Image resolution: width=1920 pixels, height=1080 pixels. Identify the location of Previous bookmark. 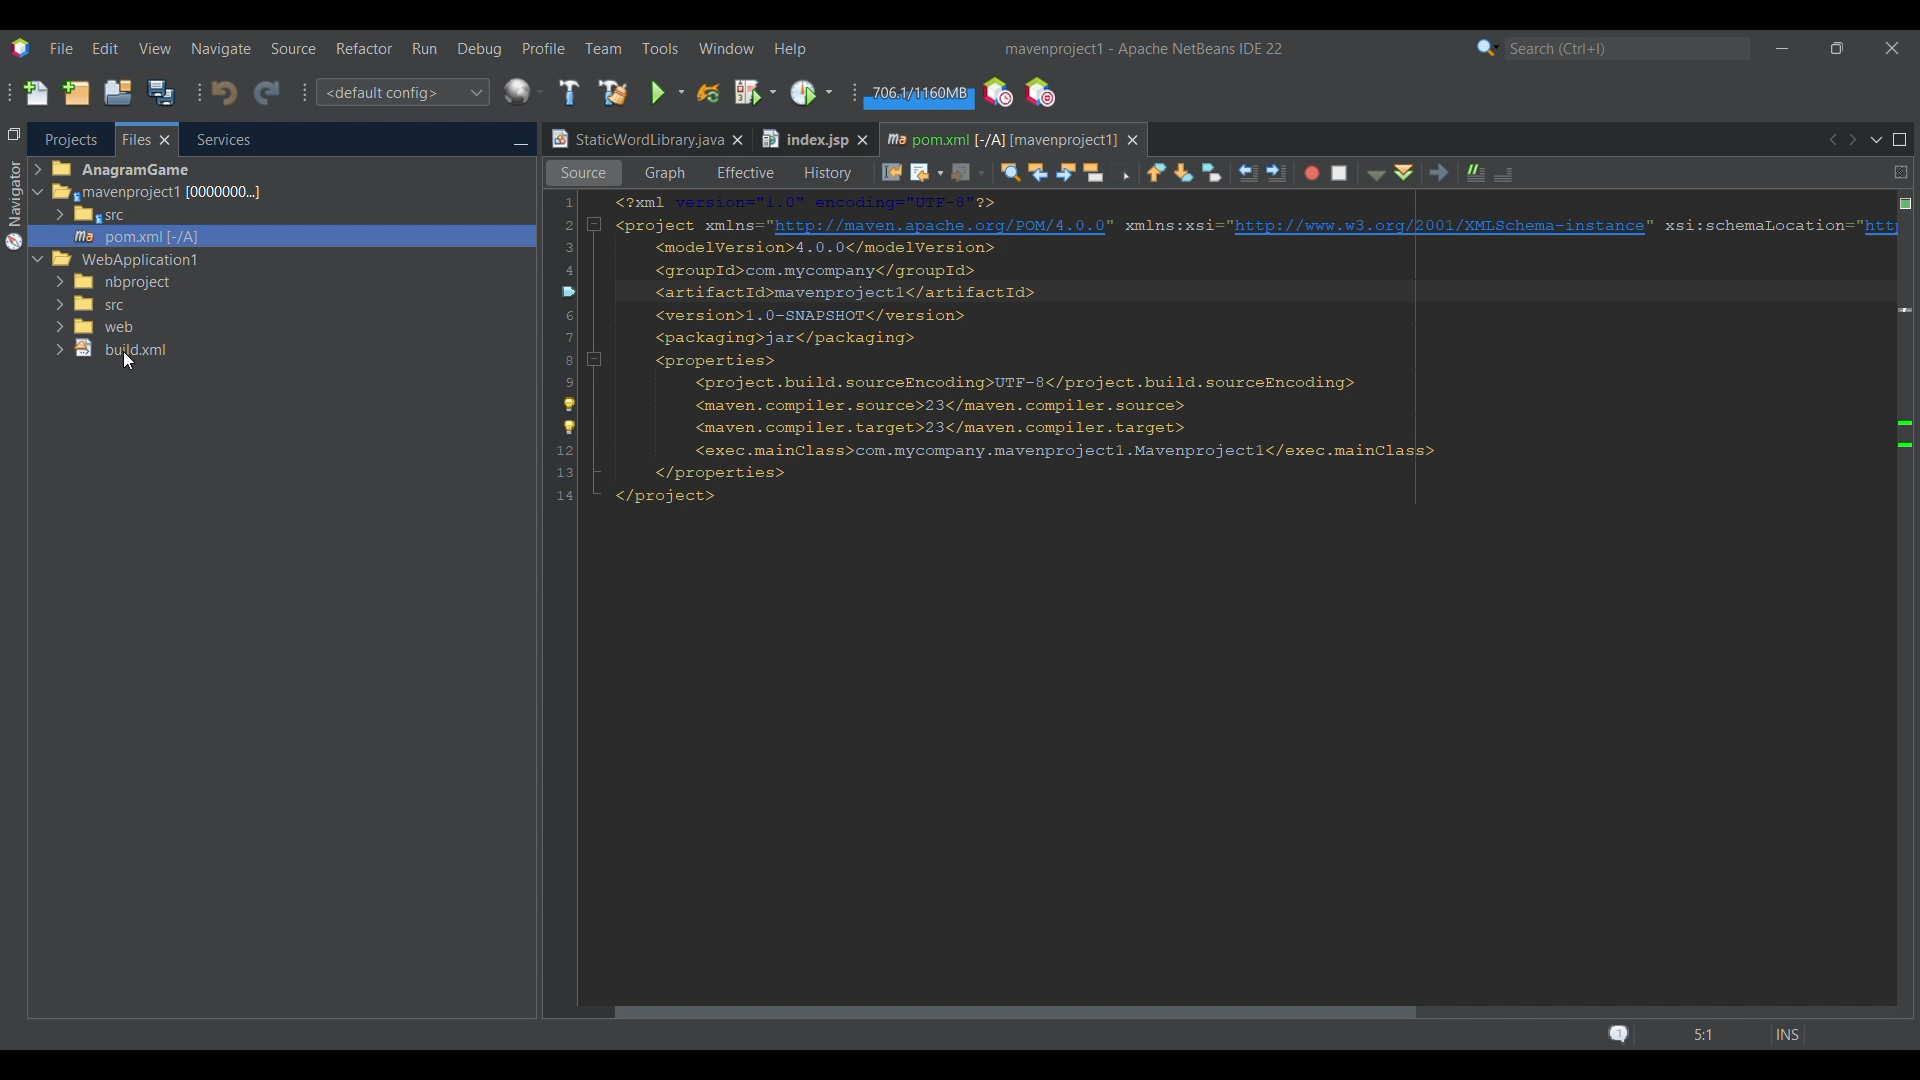
(1156, 169).